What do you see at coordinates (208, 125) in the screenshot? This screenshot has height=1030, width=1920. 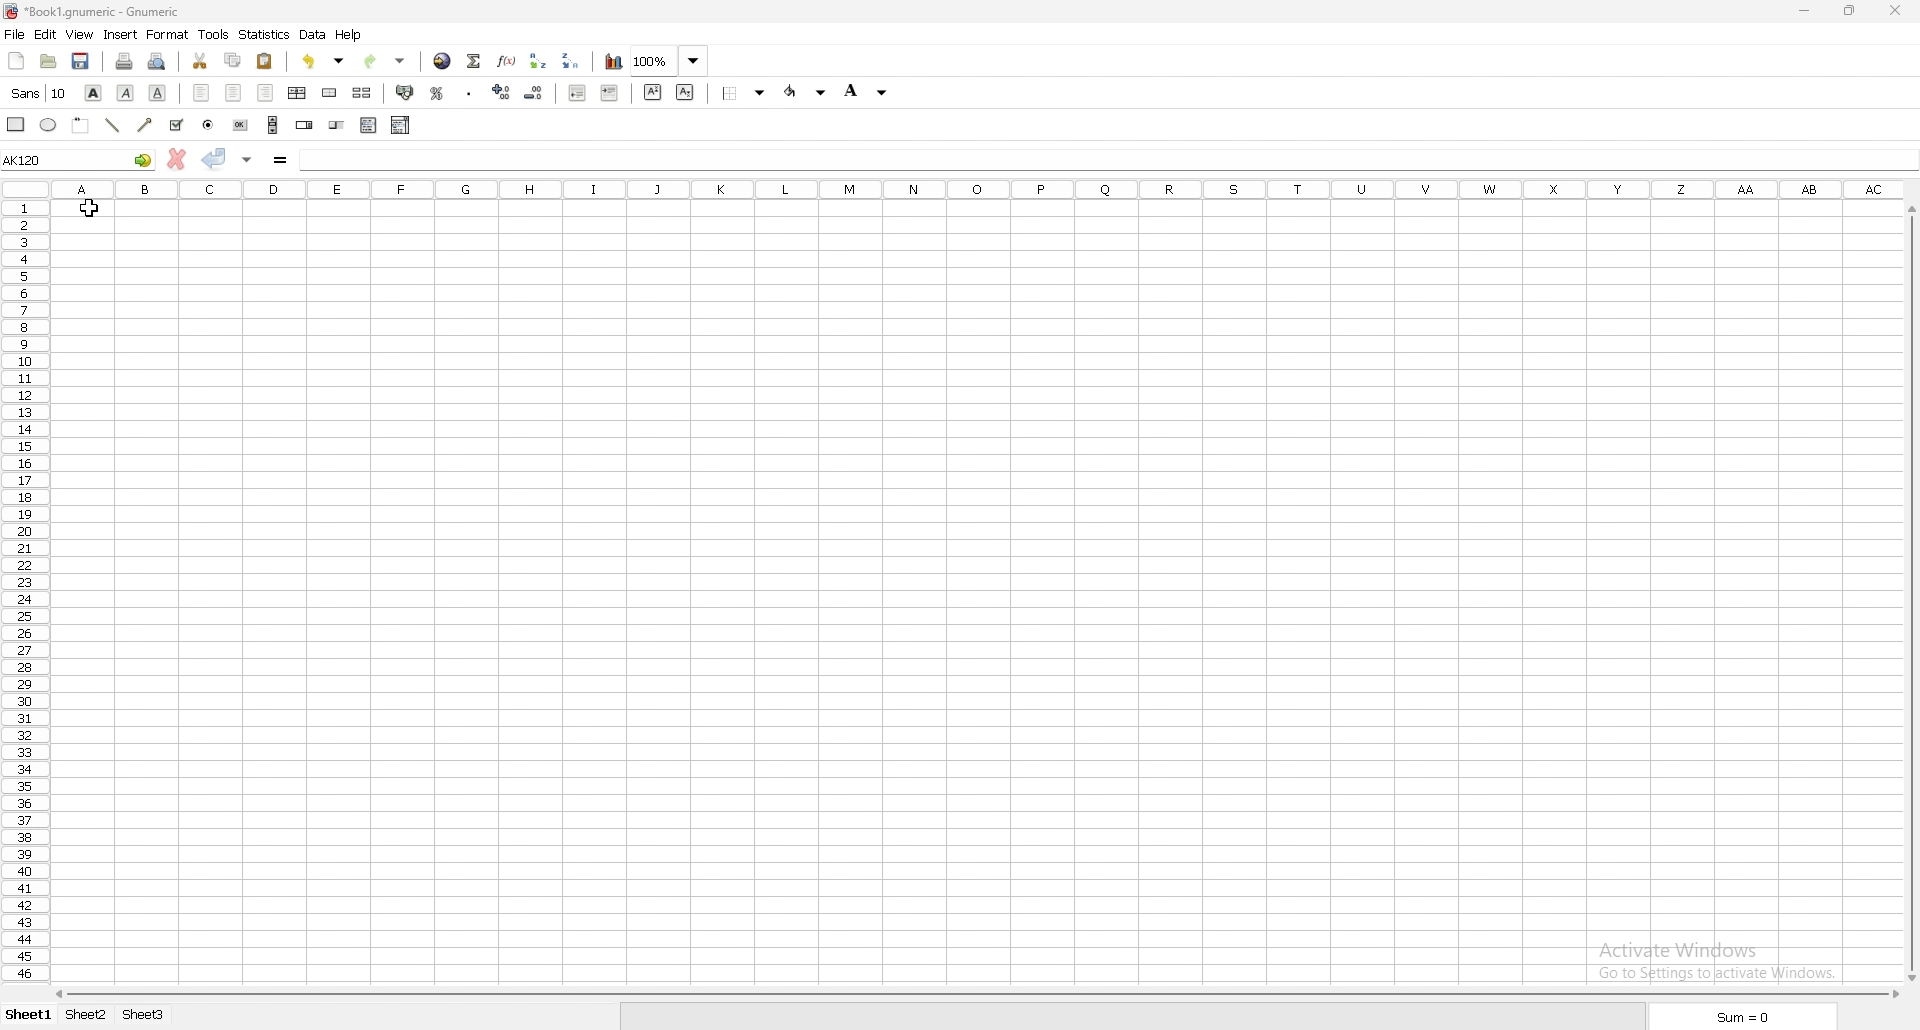 I see `radio button` at bounding box center [208, 125].